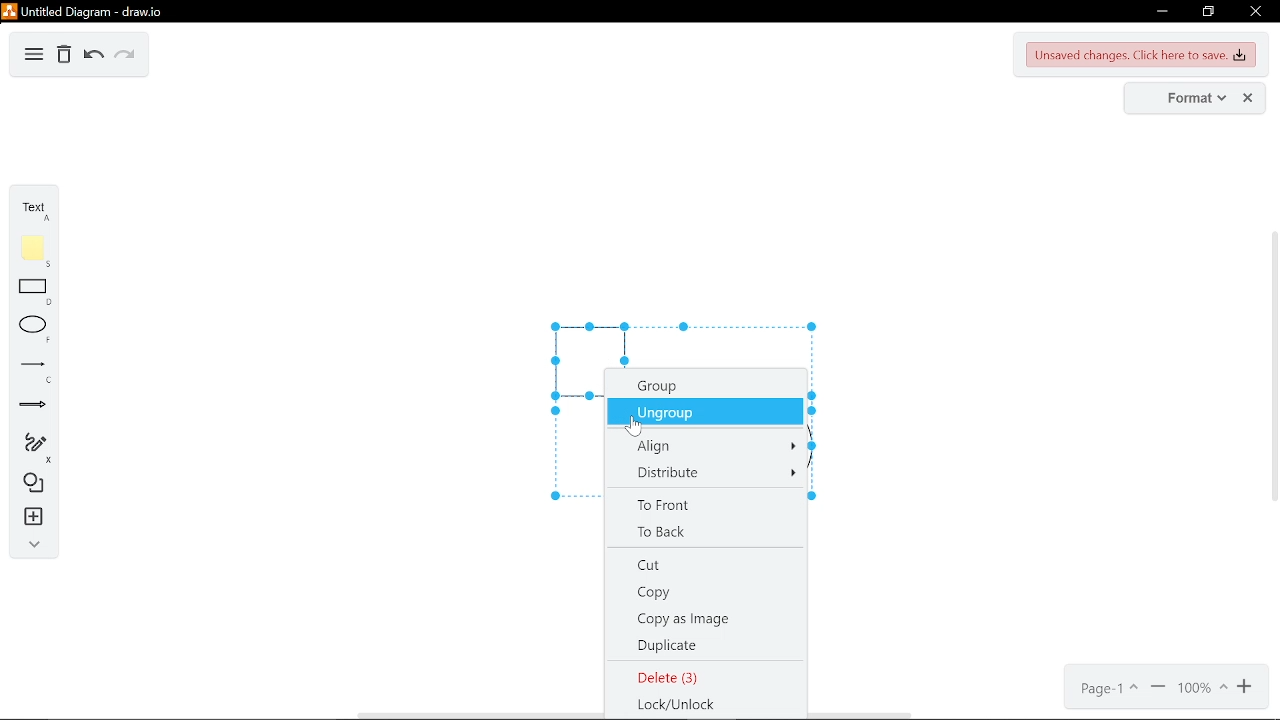  I want to click on current zoom, so click(1203, 689).